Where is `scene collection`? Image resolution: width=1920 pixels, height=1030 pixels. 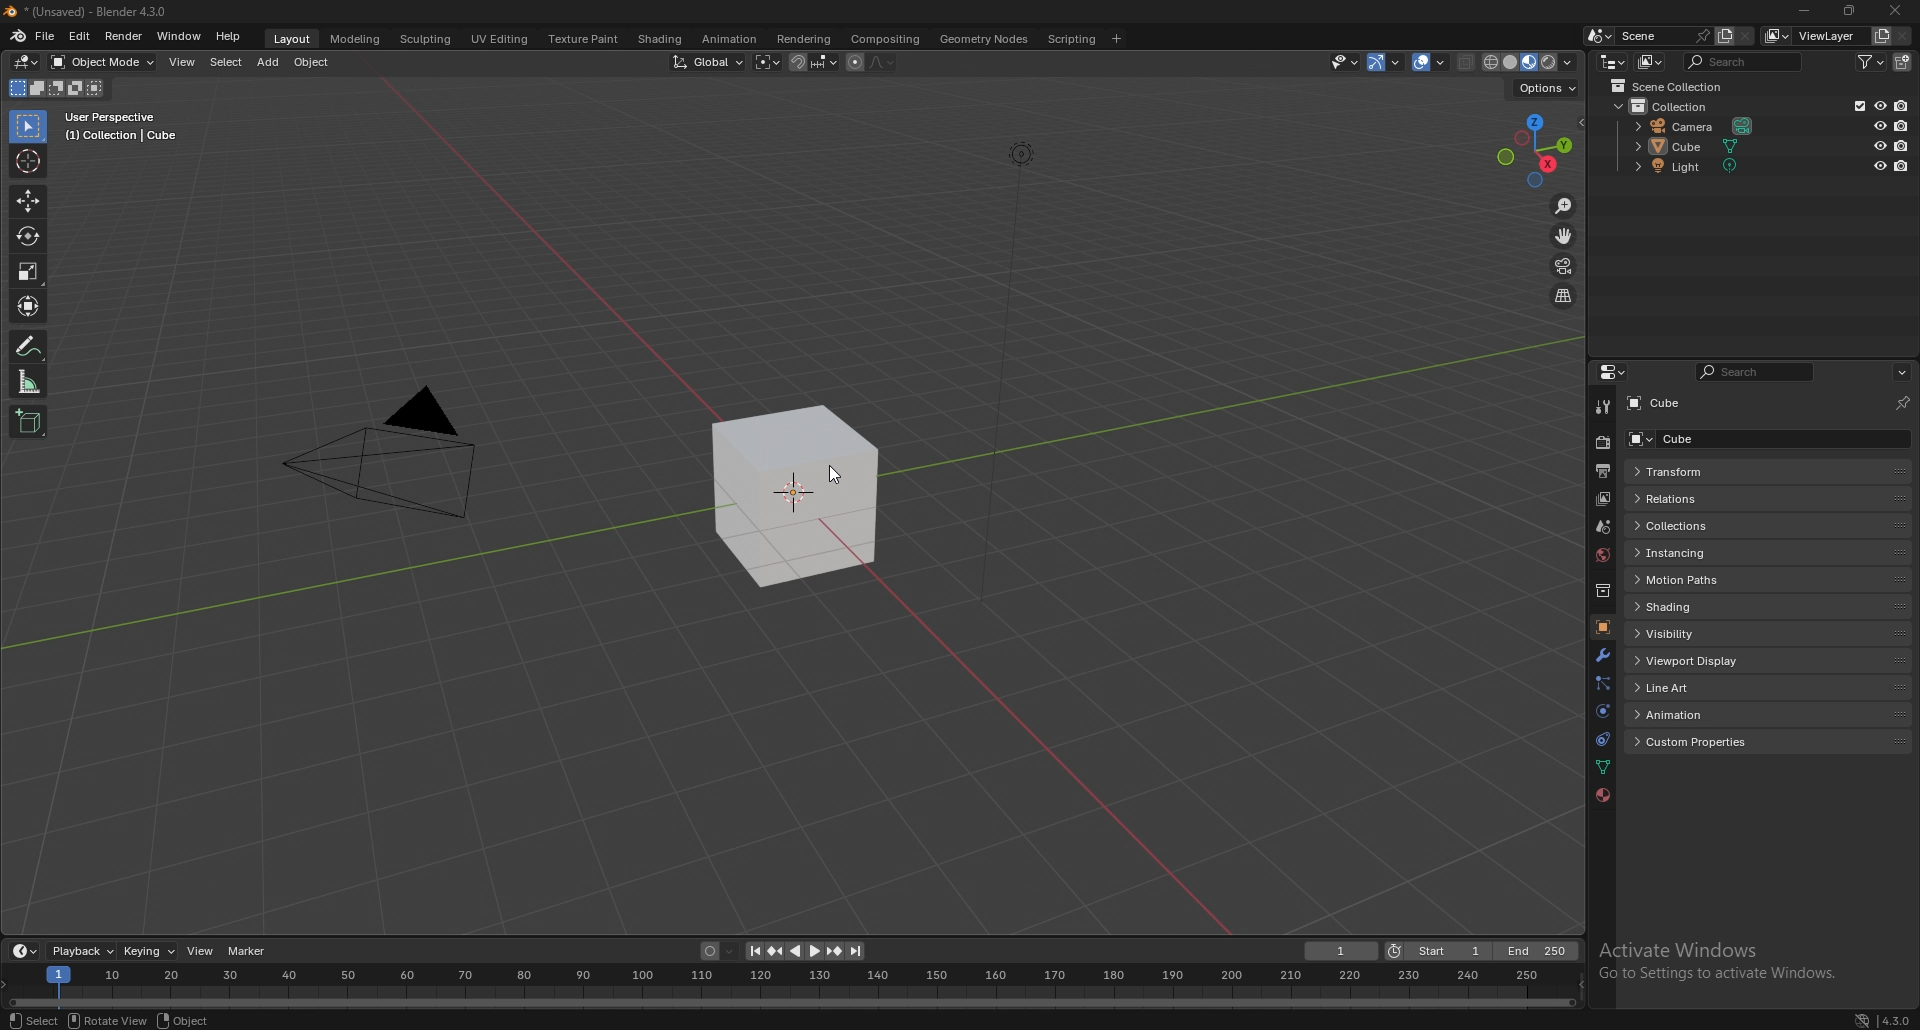
scene collection is located at coordinates (1675, 86).